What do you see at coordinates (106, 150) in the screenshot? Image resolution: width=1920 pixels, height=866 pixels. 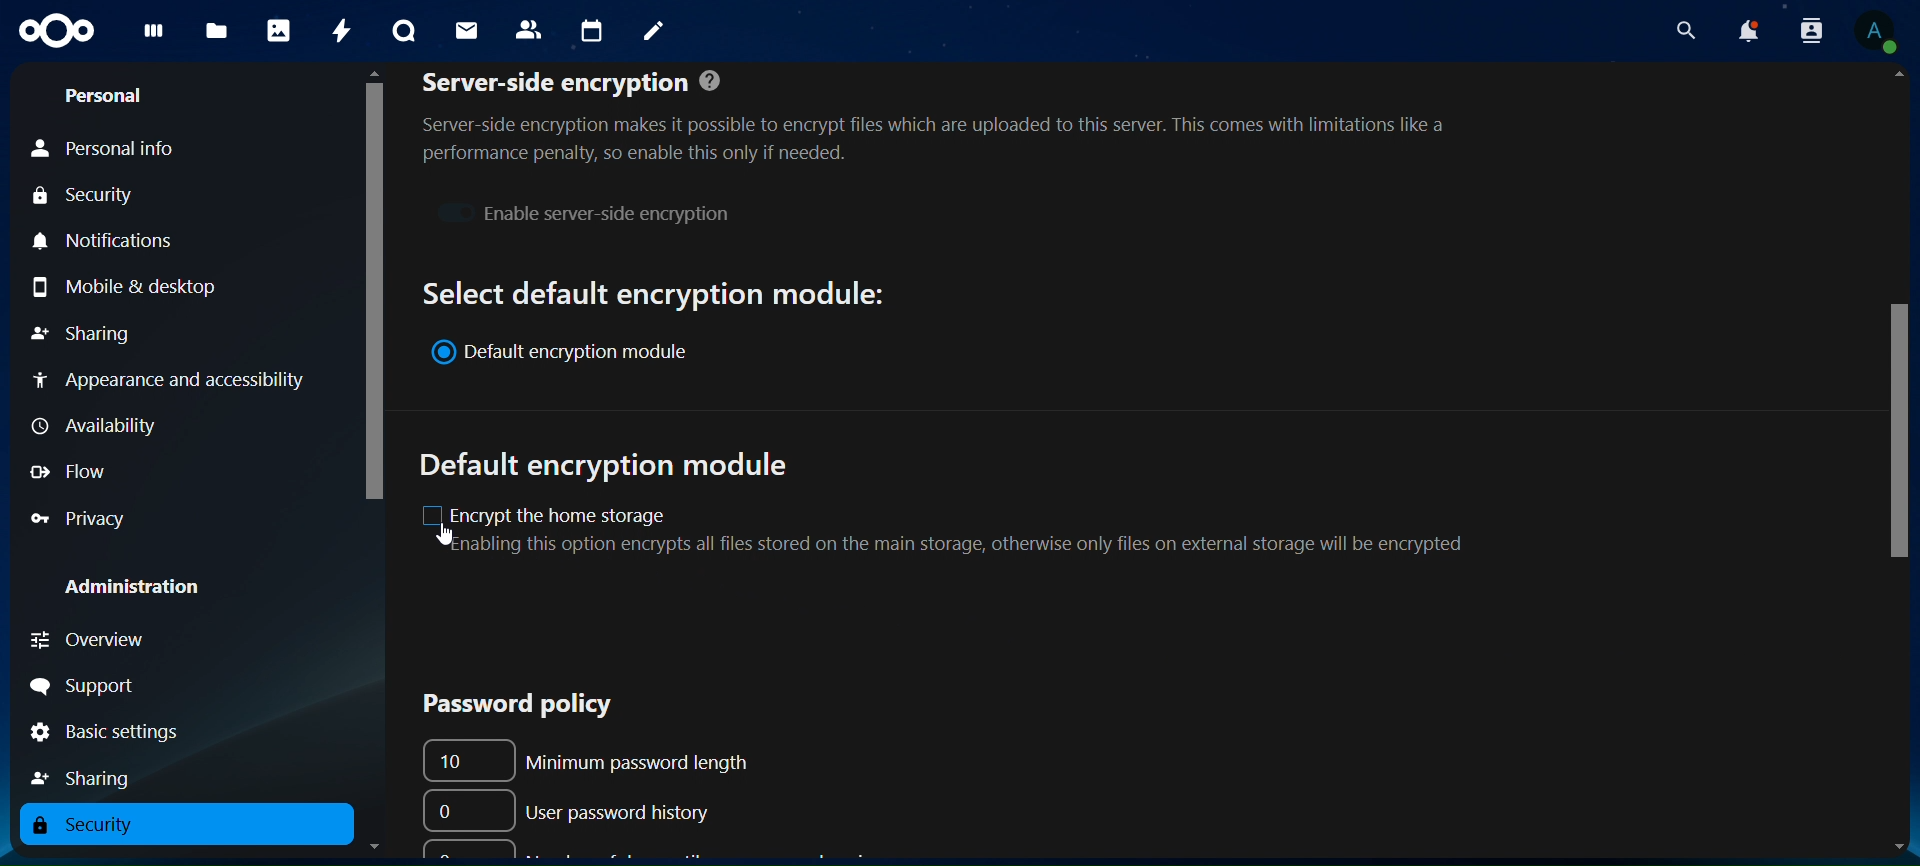 I see `personal info` at bounding box center [106, 150].